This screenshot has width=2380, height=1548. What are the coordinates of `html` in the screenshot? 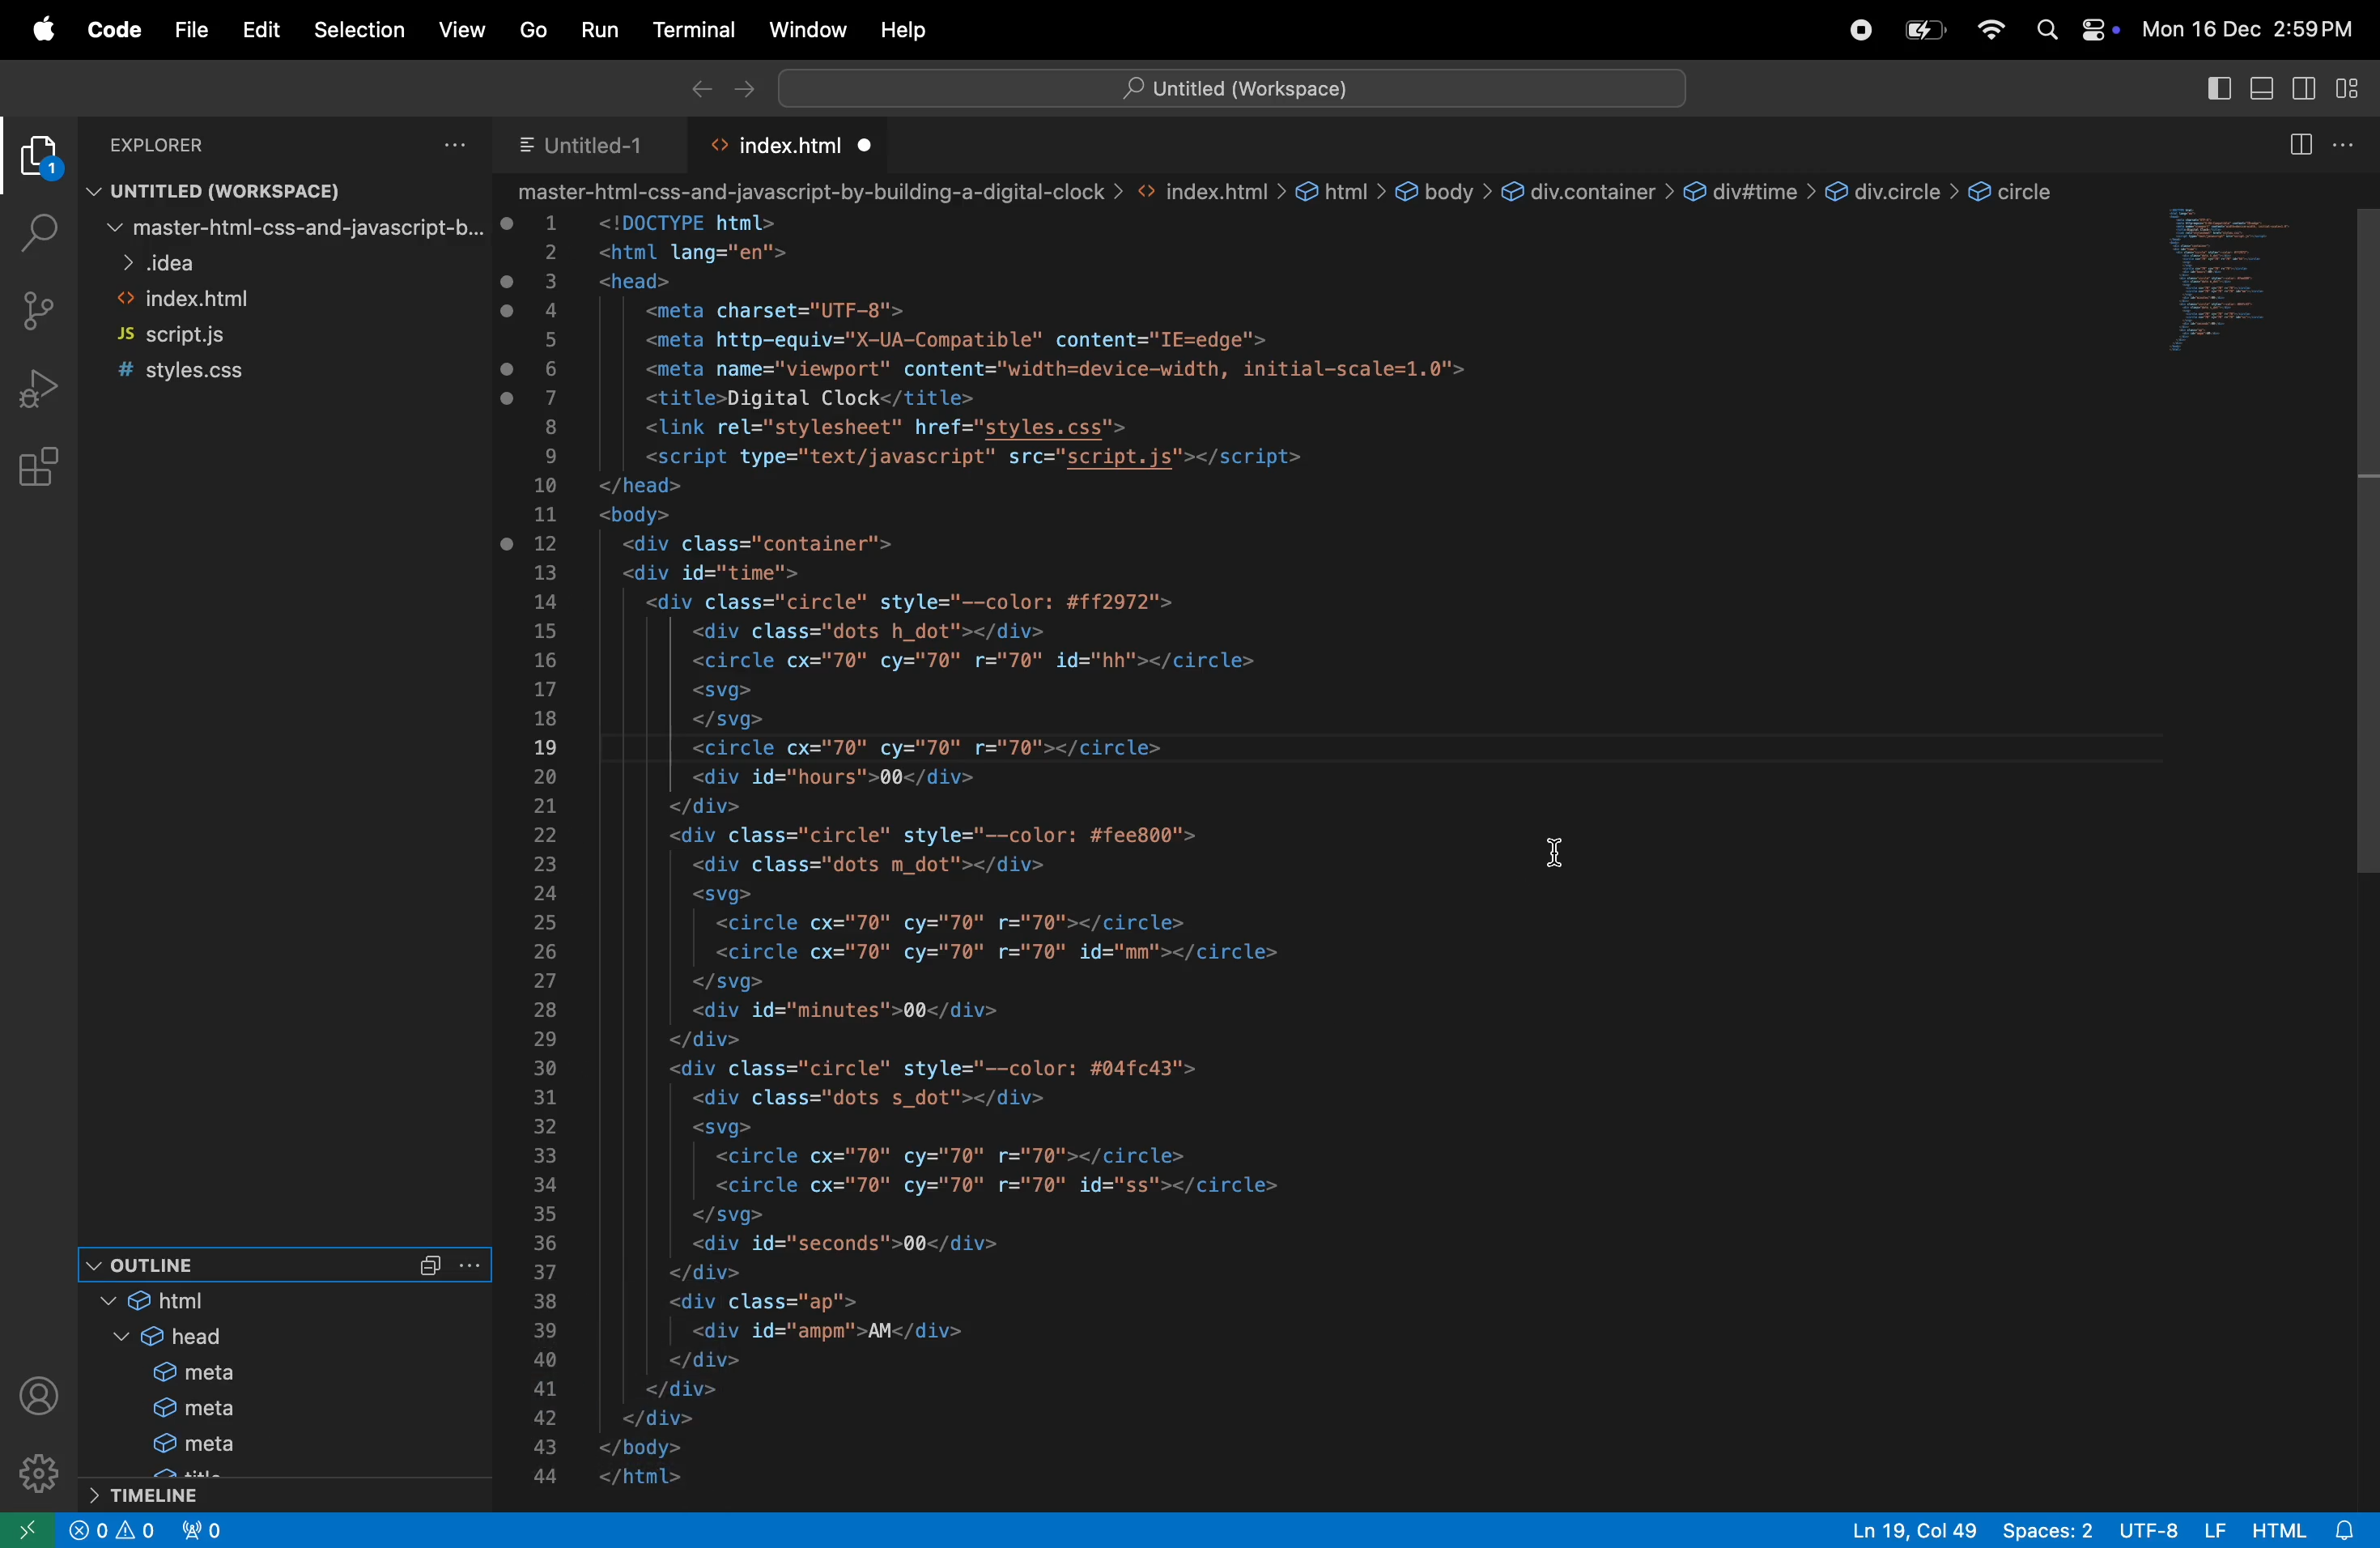 It's located at (176, 1304).